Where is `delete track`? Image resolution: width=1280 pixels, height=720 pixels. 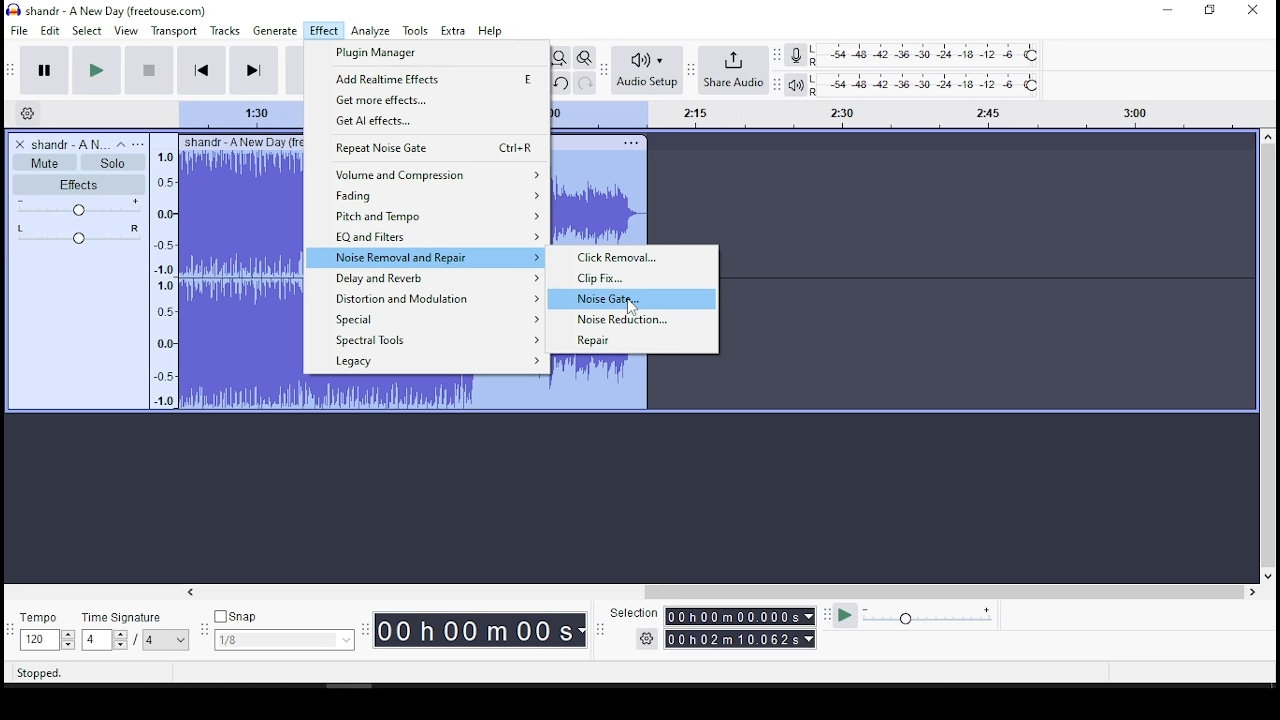
delete track is located at coordinates (20, 144).